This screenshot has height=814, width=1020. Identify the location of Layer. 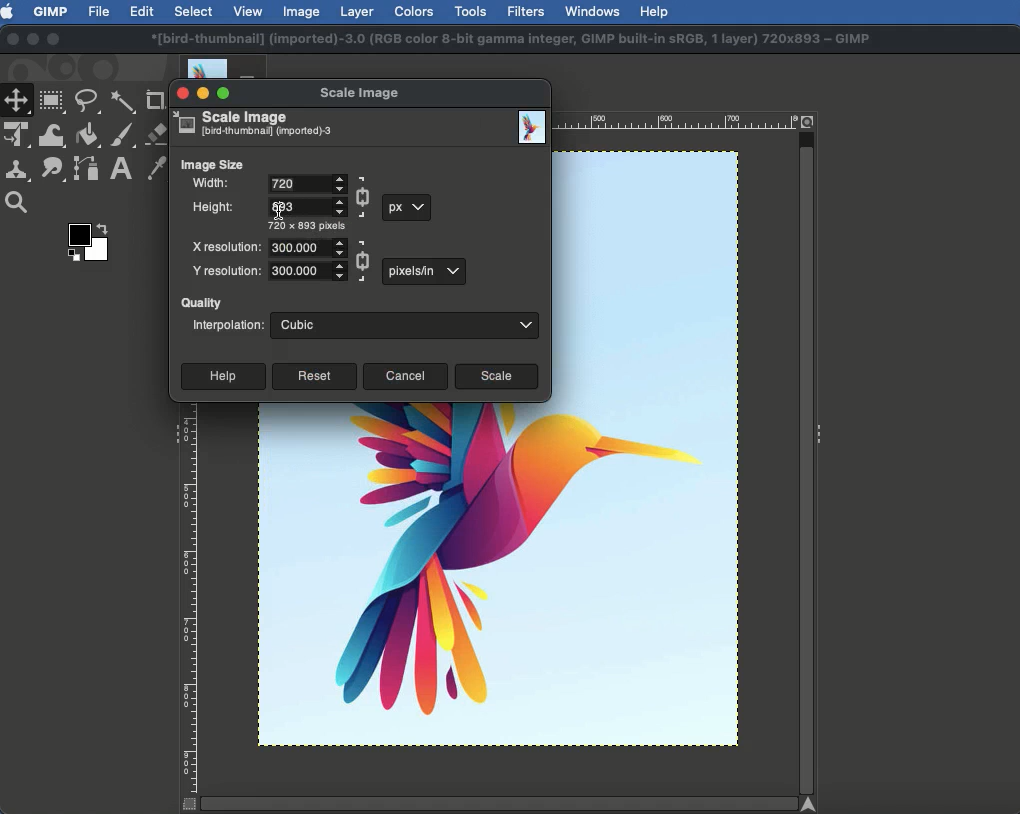
(357, 12).